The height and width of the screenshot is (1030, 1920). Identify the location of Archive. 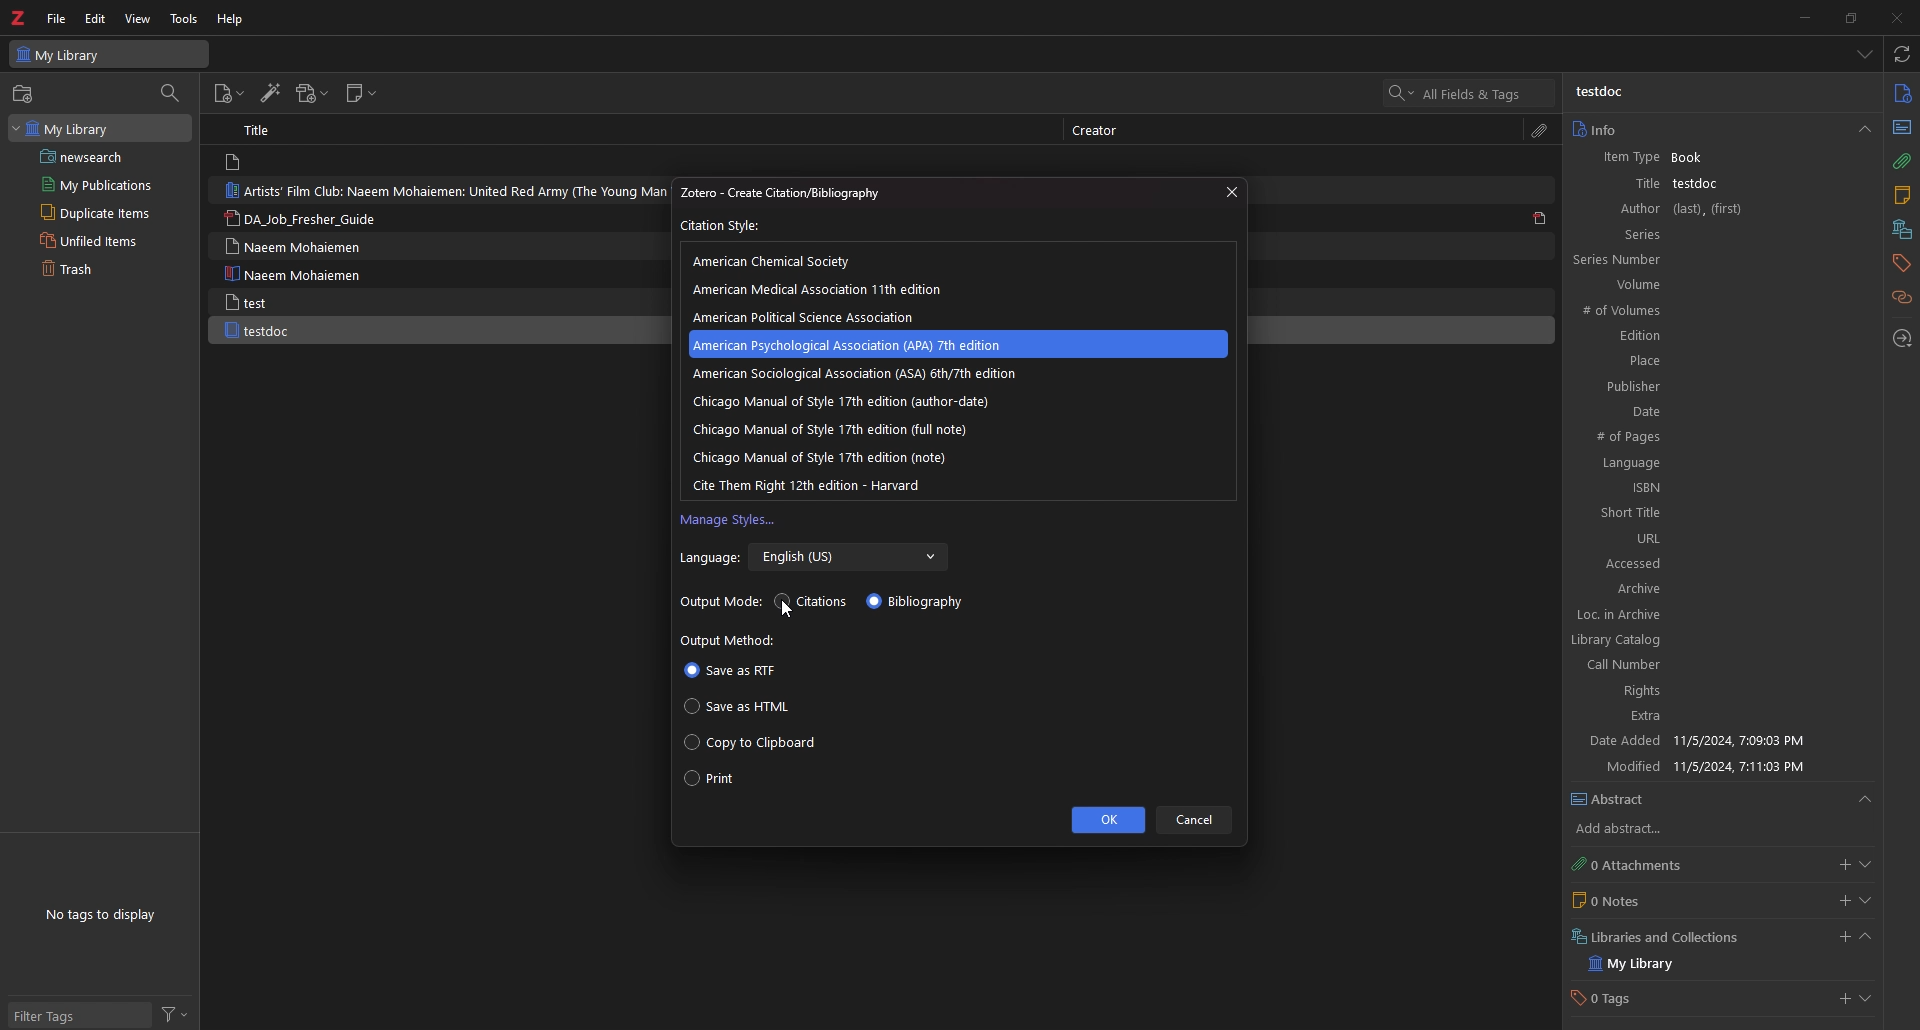
(1717, 590).